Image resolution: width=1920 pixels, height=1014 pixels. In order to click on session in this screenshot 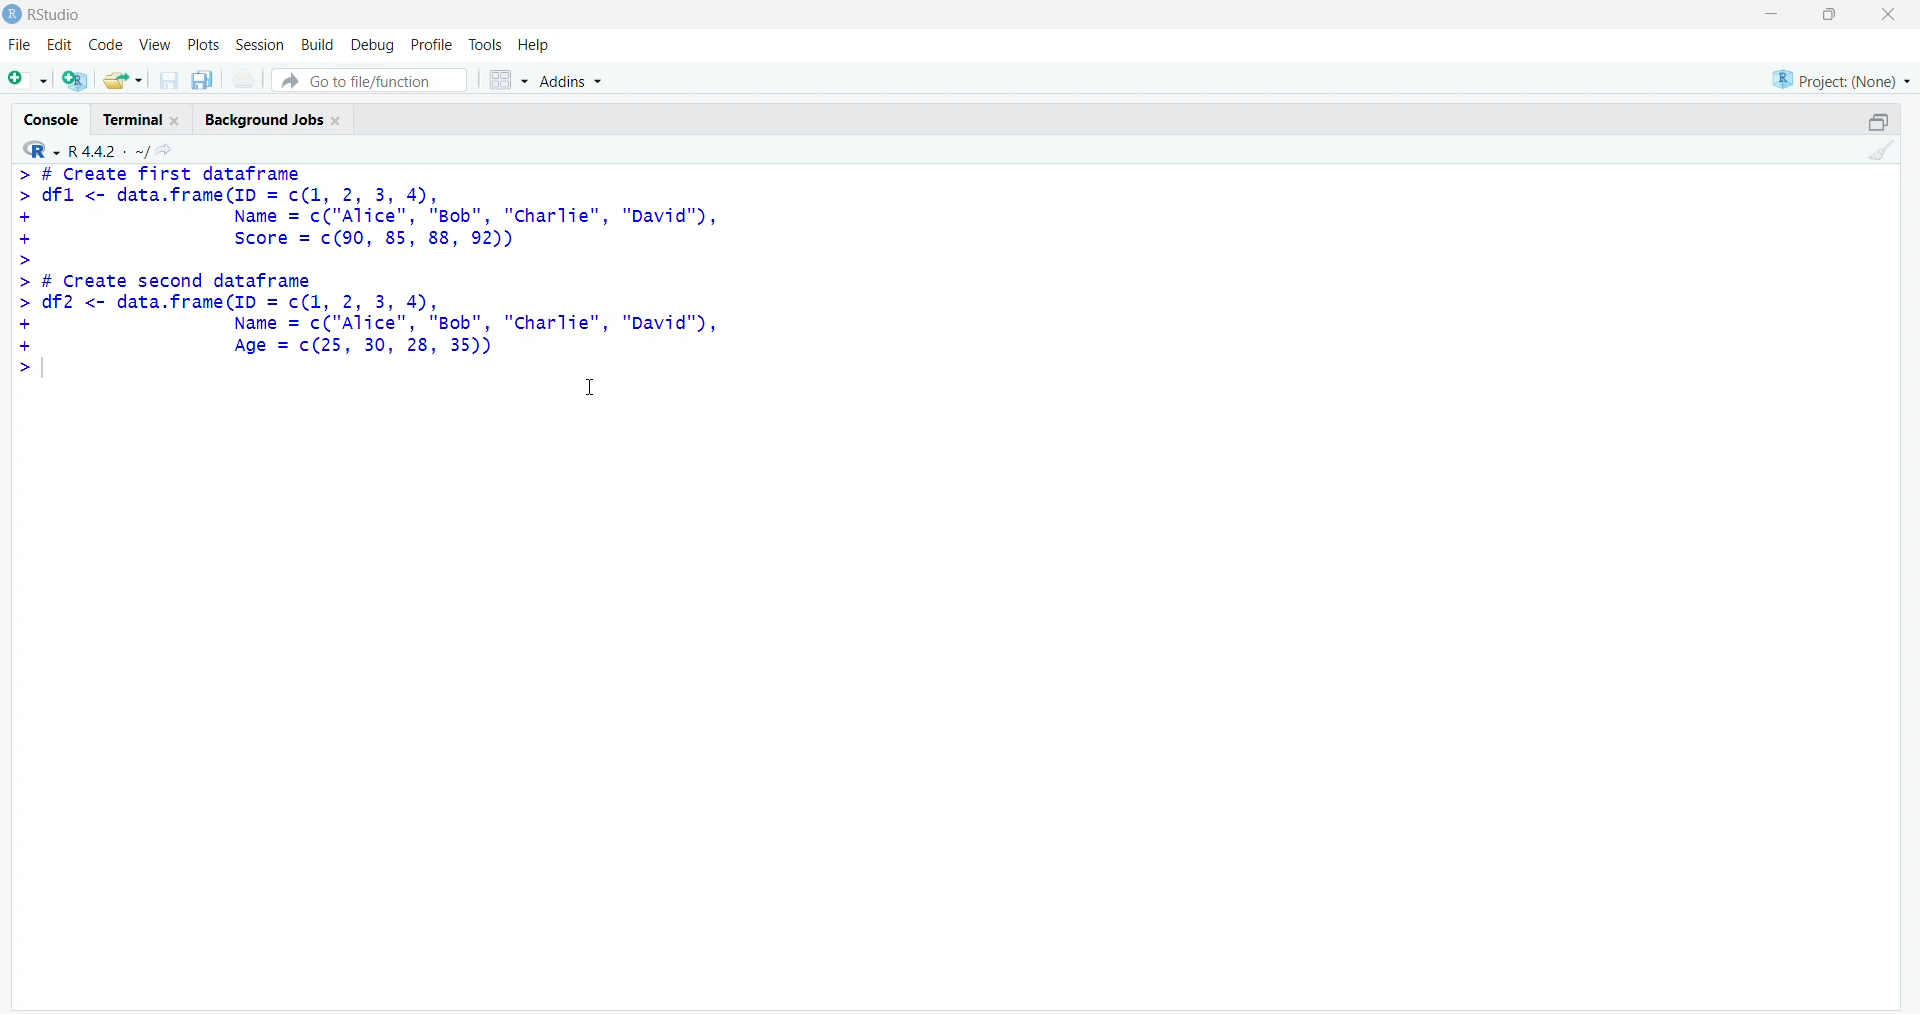, I will do `click(264, 45)`.